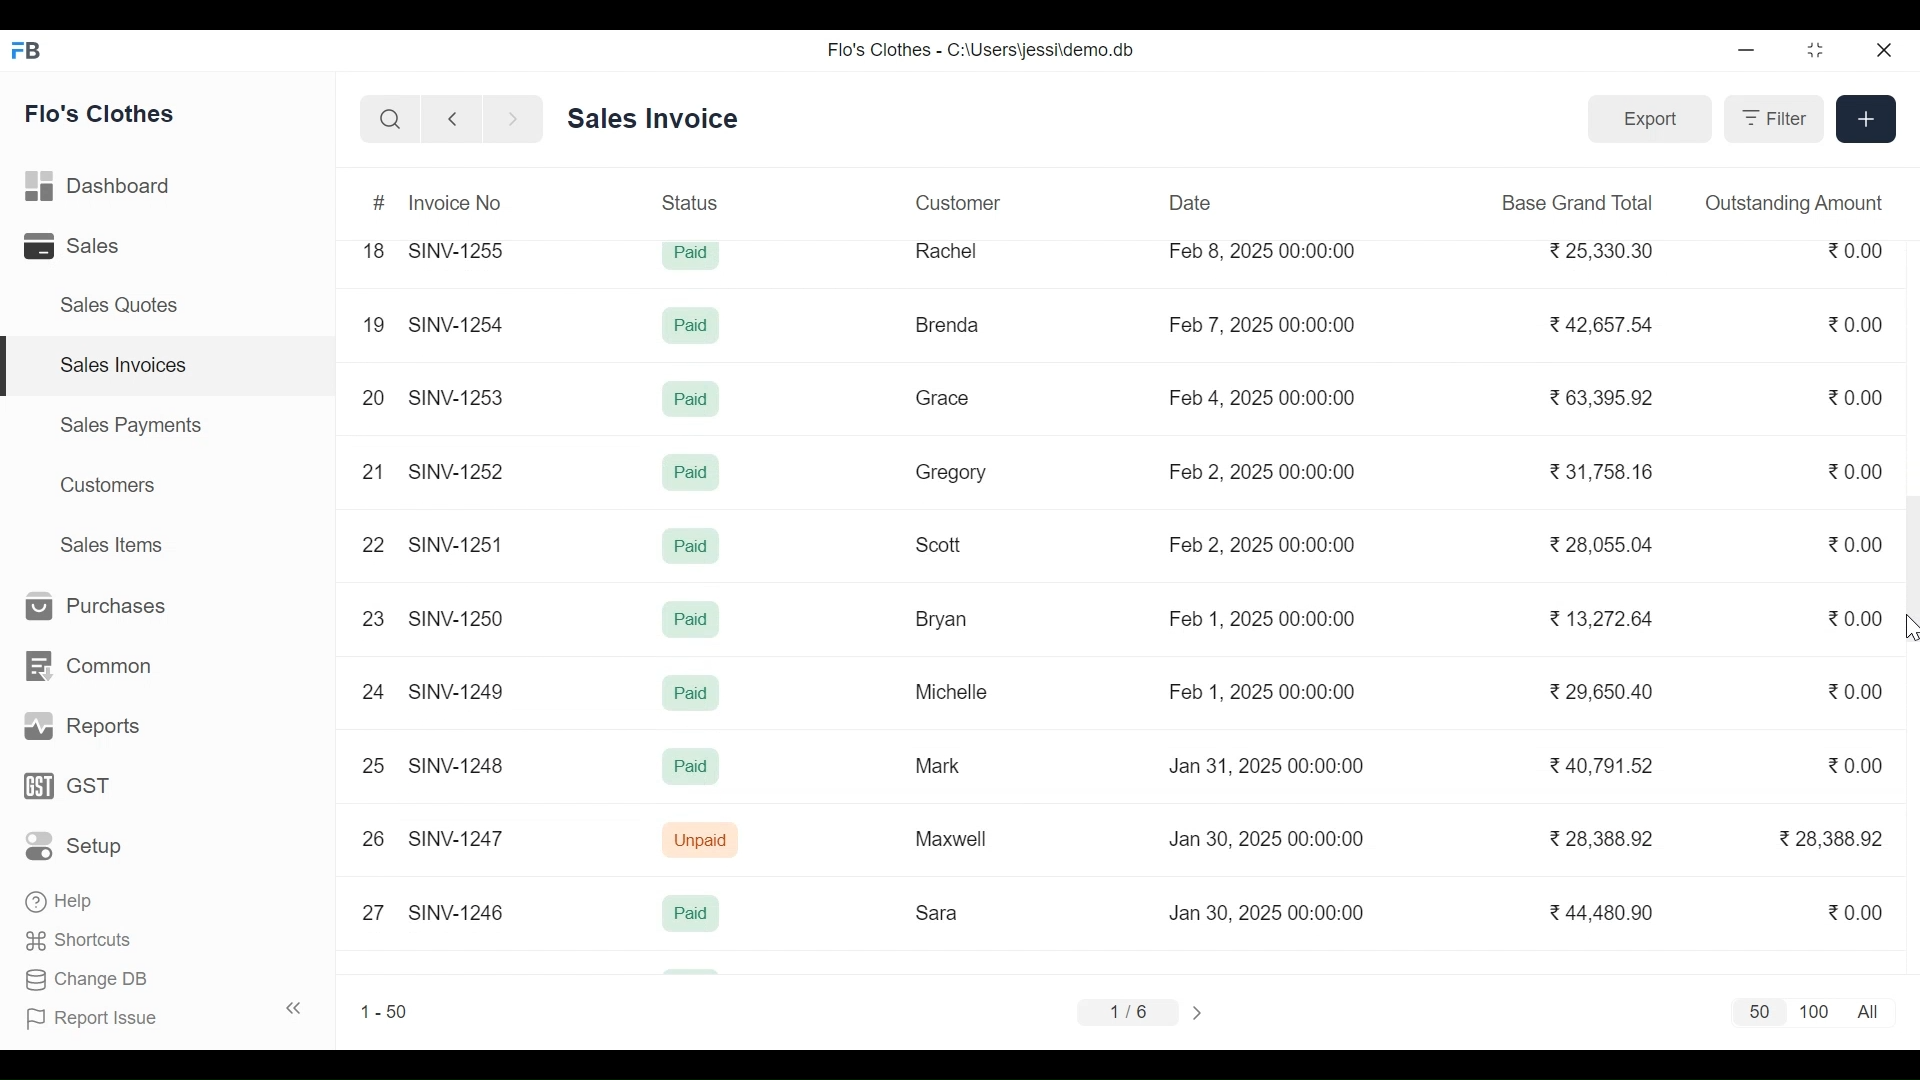 The image size is (1920, 1080). I want to click on SINV-1250, so click(459, 619).